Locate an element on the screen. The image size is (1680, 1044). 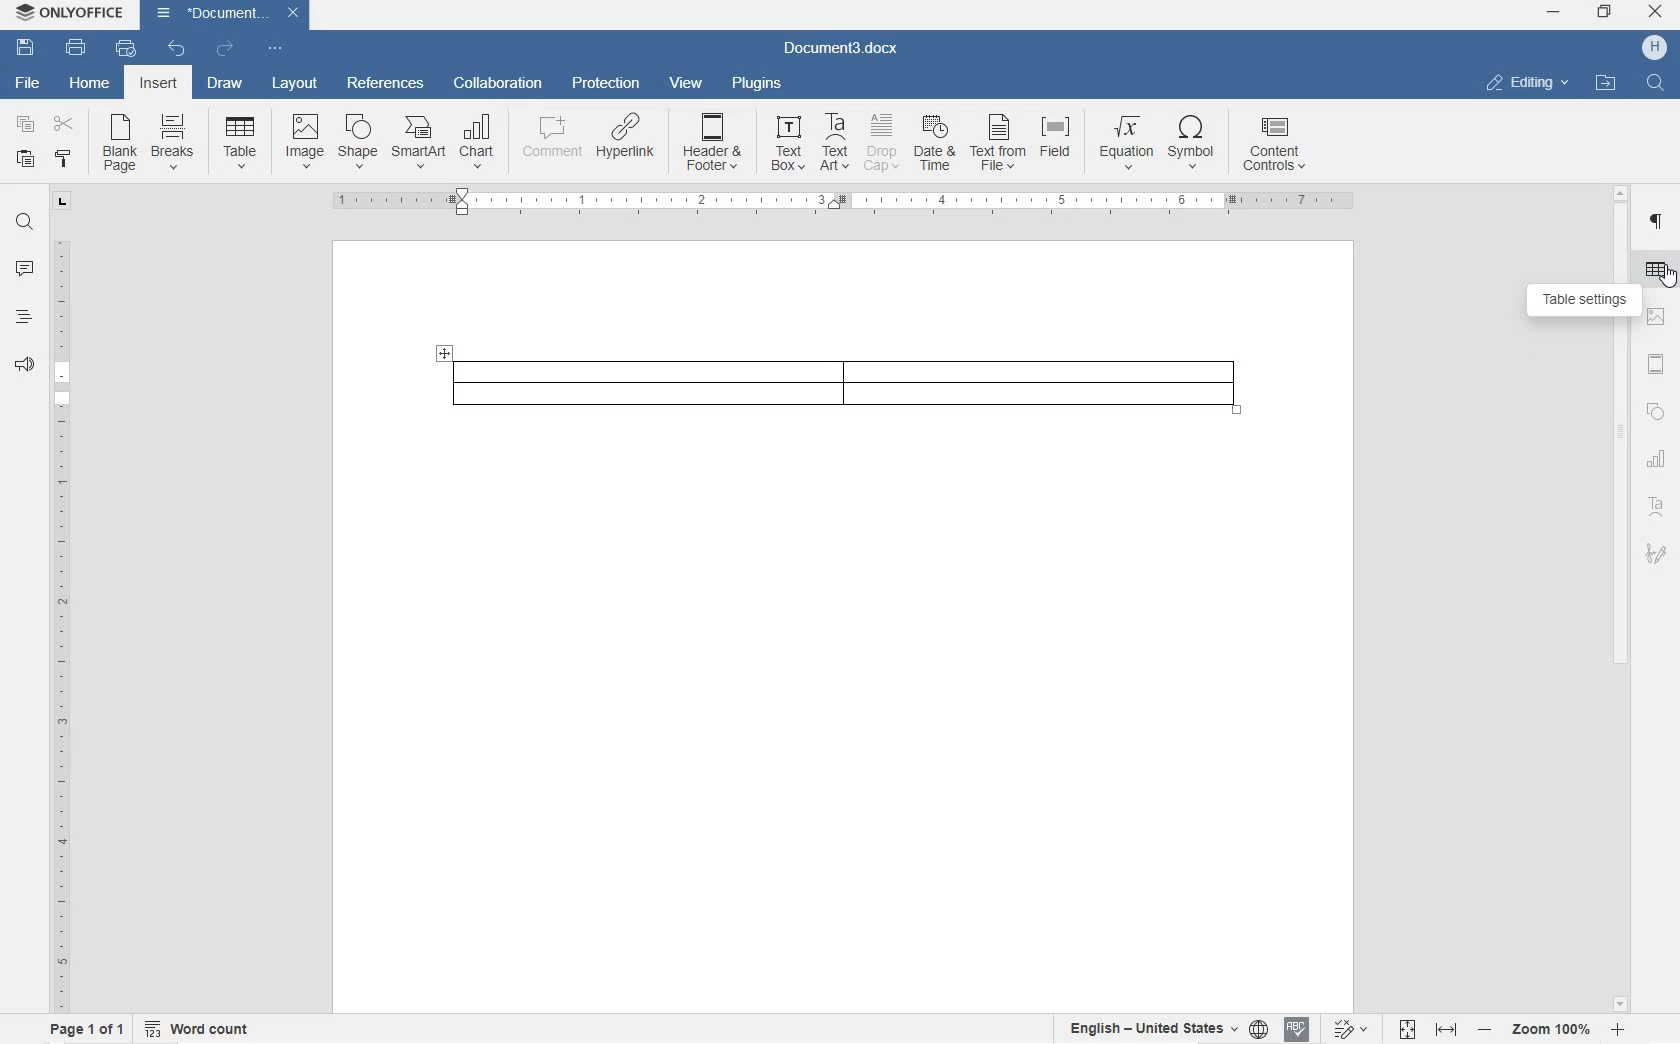
Document3.docx is located at coordinates (228, 13).